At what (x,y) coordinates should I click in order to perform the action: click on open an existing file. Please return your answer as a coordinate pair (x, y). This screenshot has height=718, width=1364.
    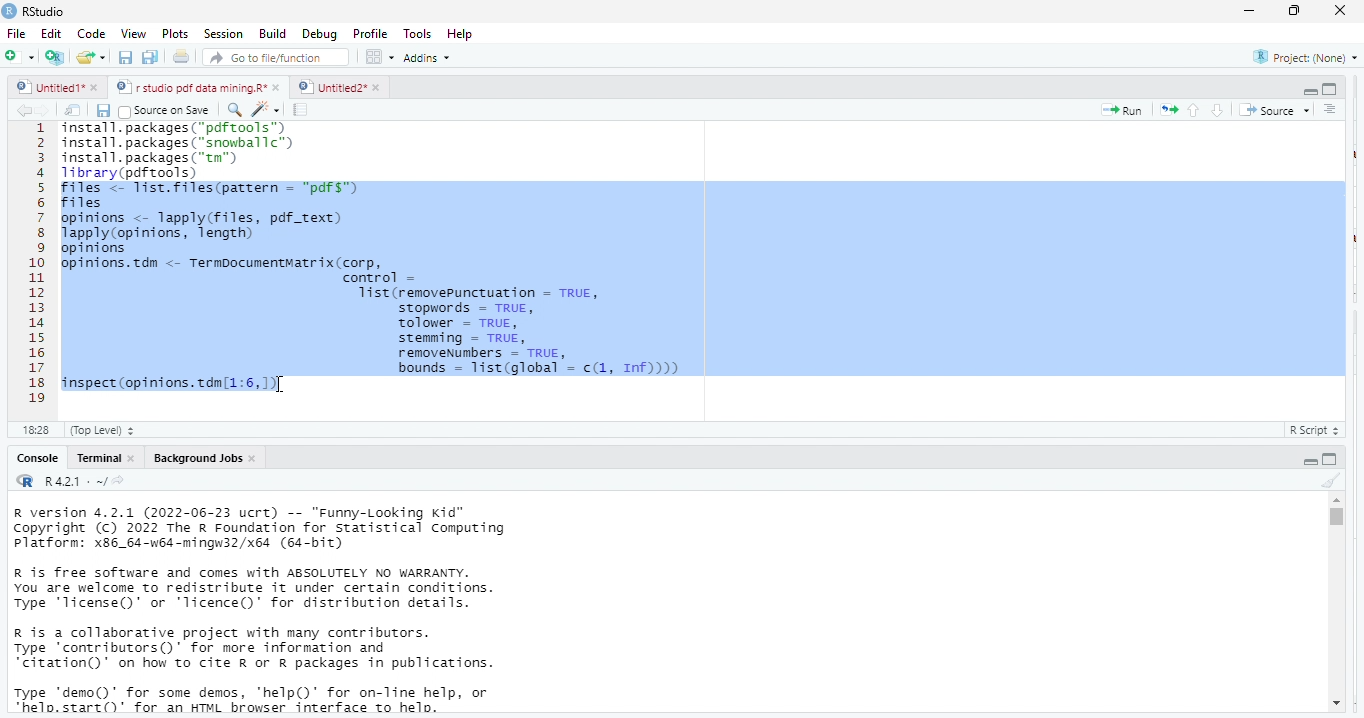
    Looking at the image, I should click on (92, 59).